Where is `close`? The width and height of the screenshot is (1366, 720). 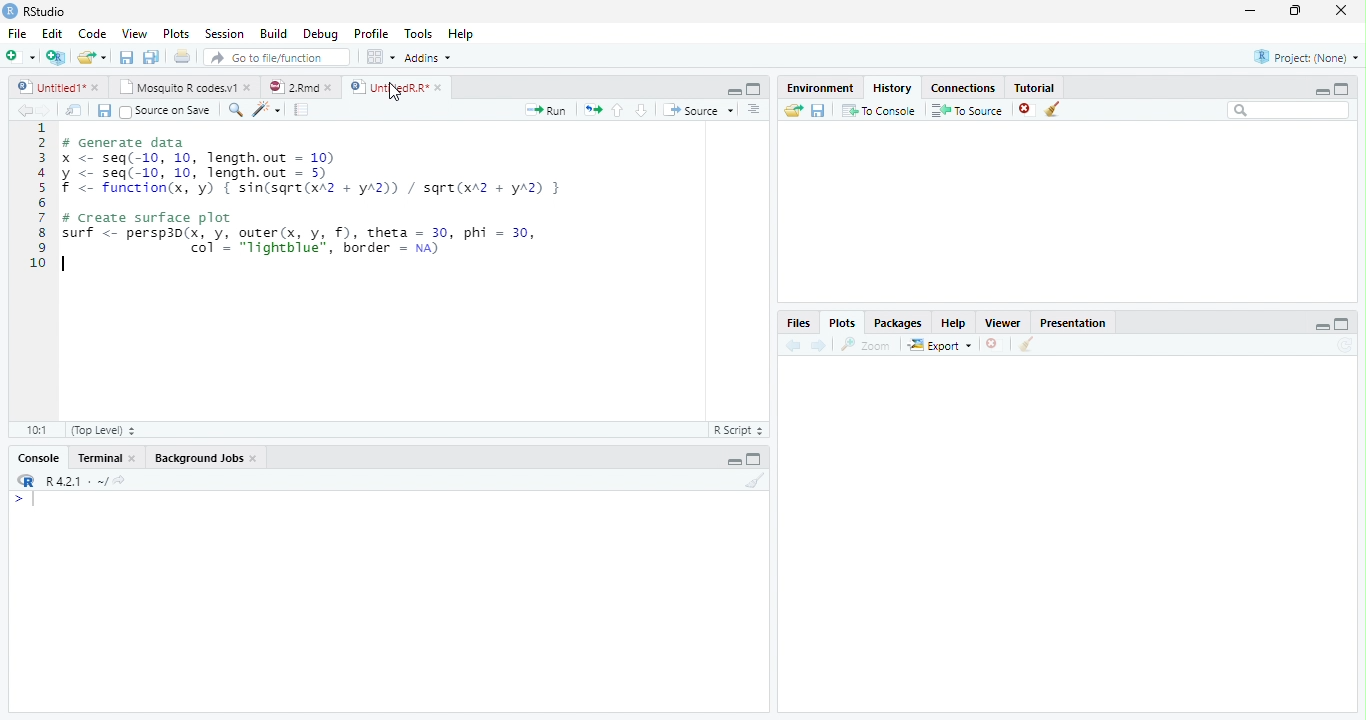
close is located at coordinates (1341, 10).